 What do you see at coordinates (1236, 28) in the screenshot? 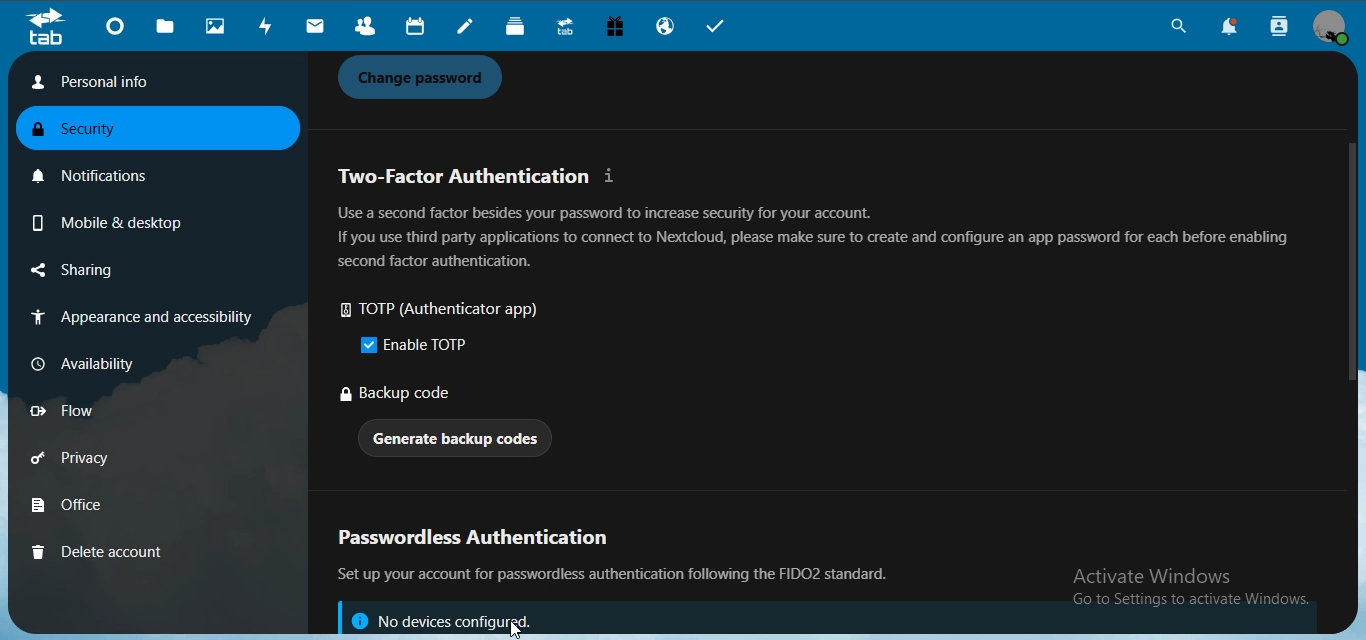
I see `notifications` at bounding box center [1236, 28].